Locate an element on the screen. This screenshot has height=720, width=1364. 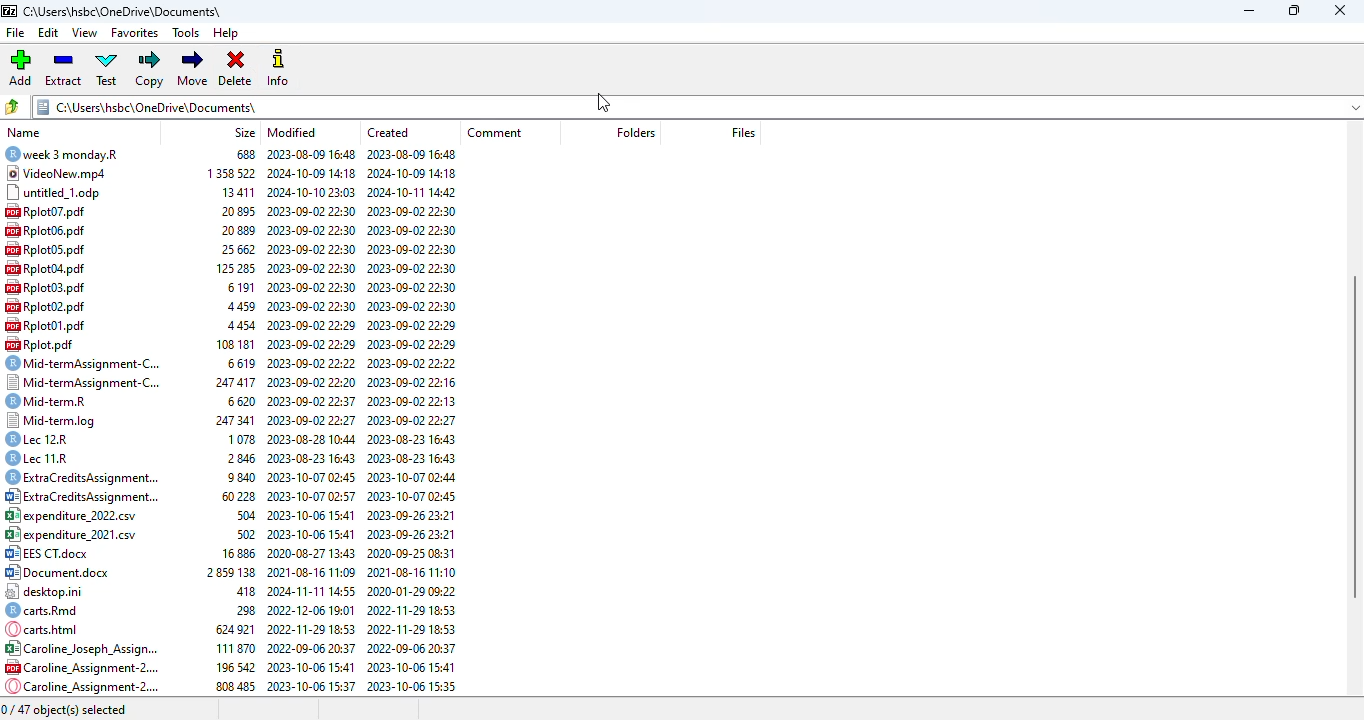
rplotol.pdf is located at coordinates (46, 328).